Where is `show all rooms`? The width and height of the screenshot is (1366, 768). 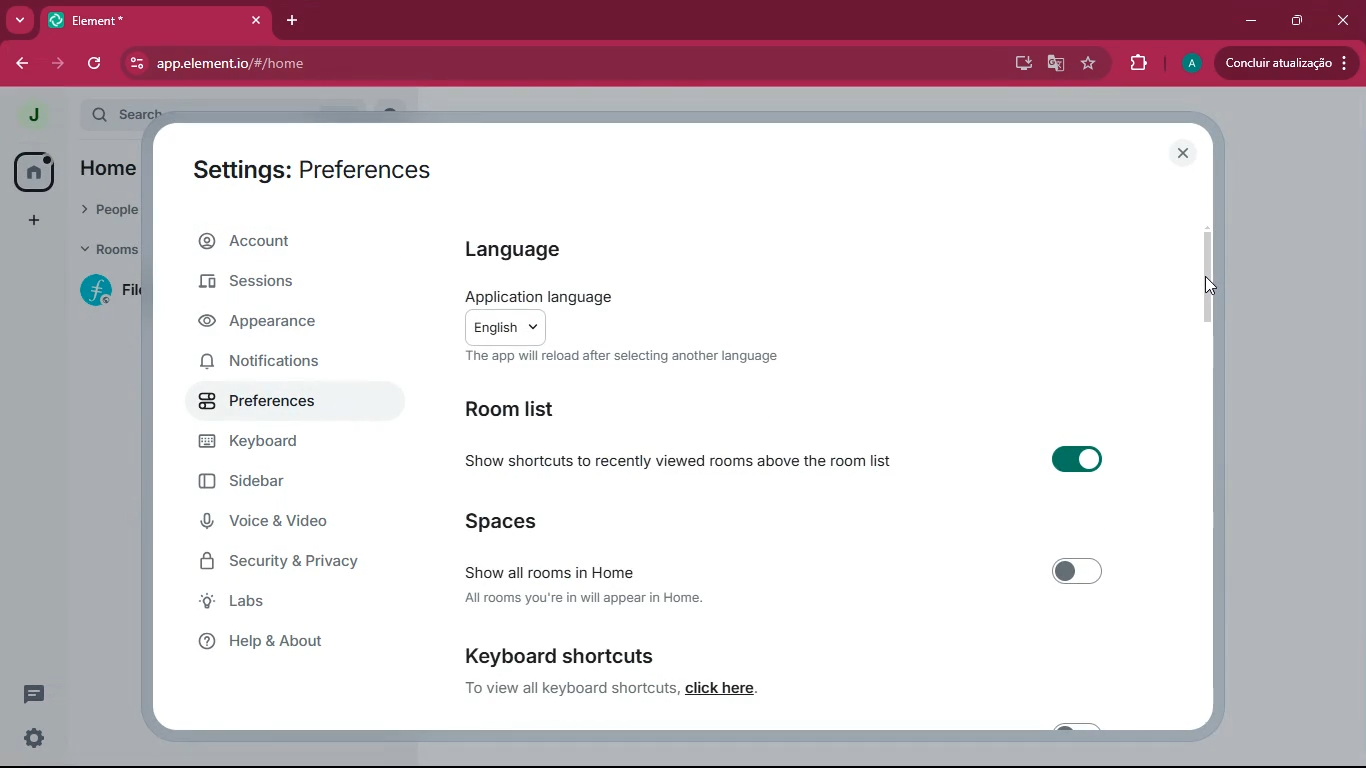 show all rooms is located at coordinates (796, 571).